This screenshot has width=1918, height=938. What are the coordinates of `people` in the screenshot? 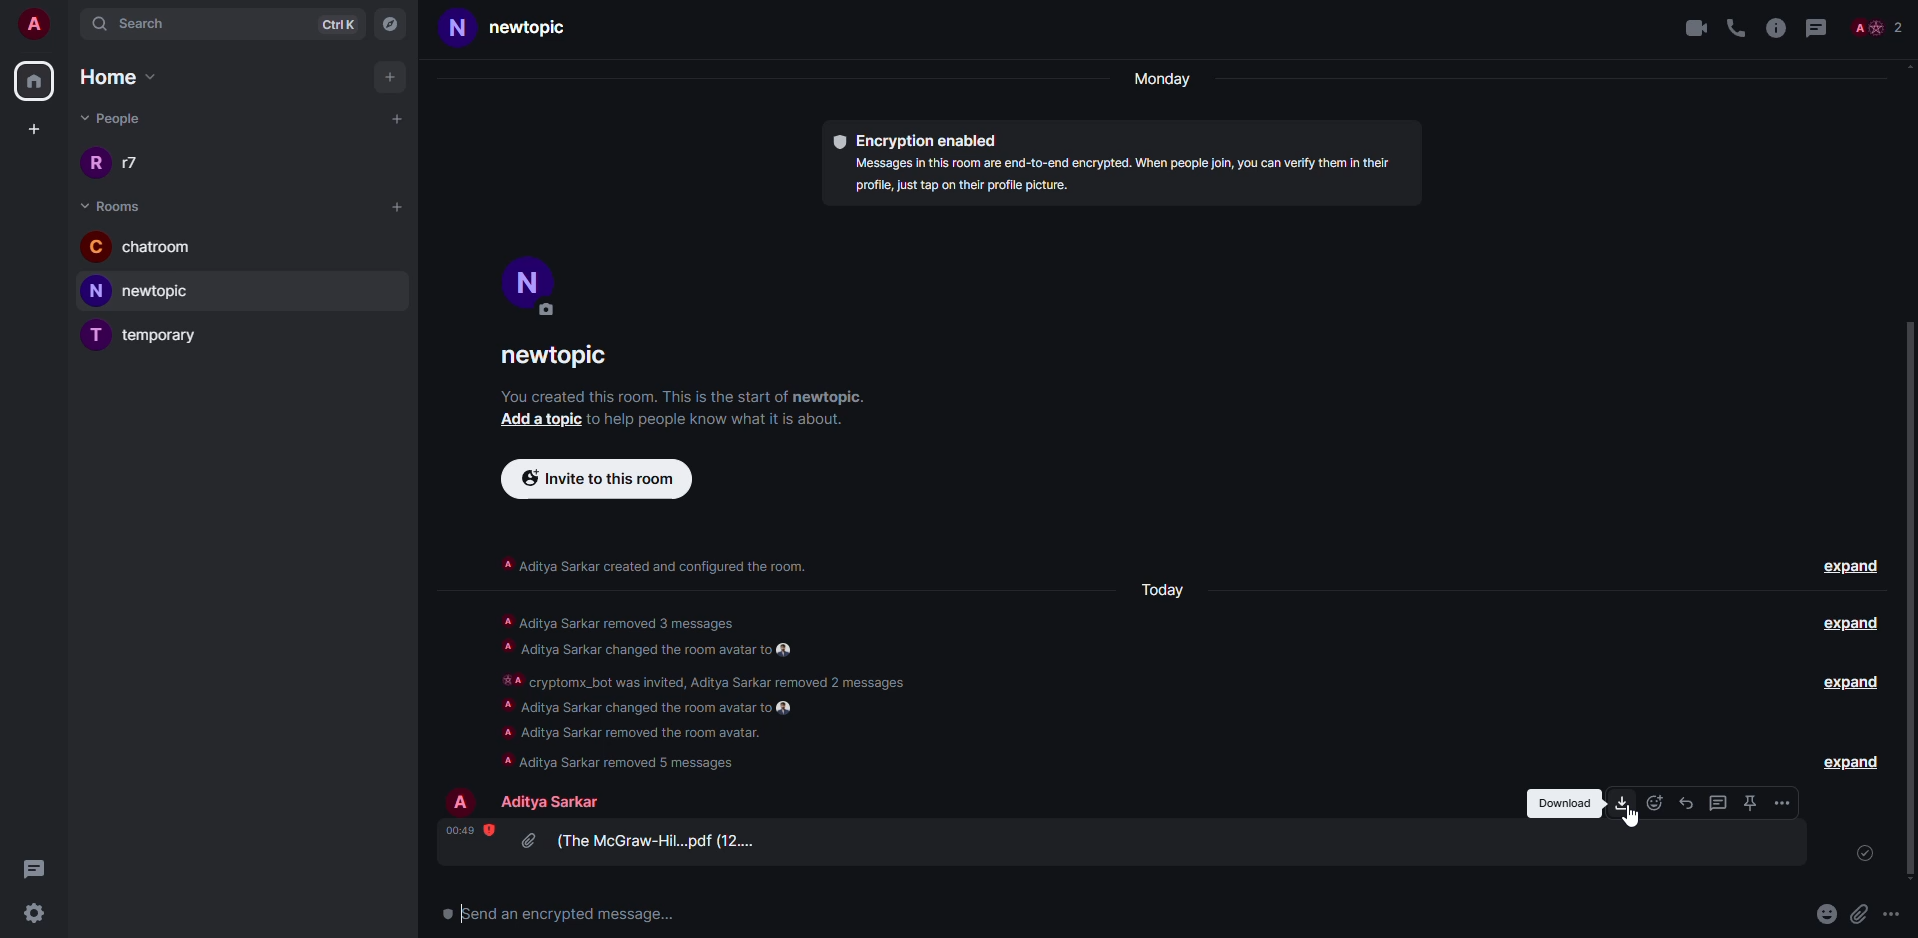 It's located at (551, 802).